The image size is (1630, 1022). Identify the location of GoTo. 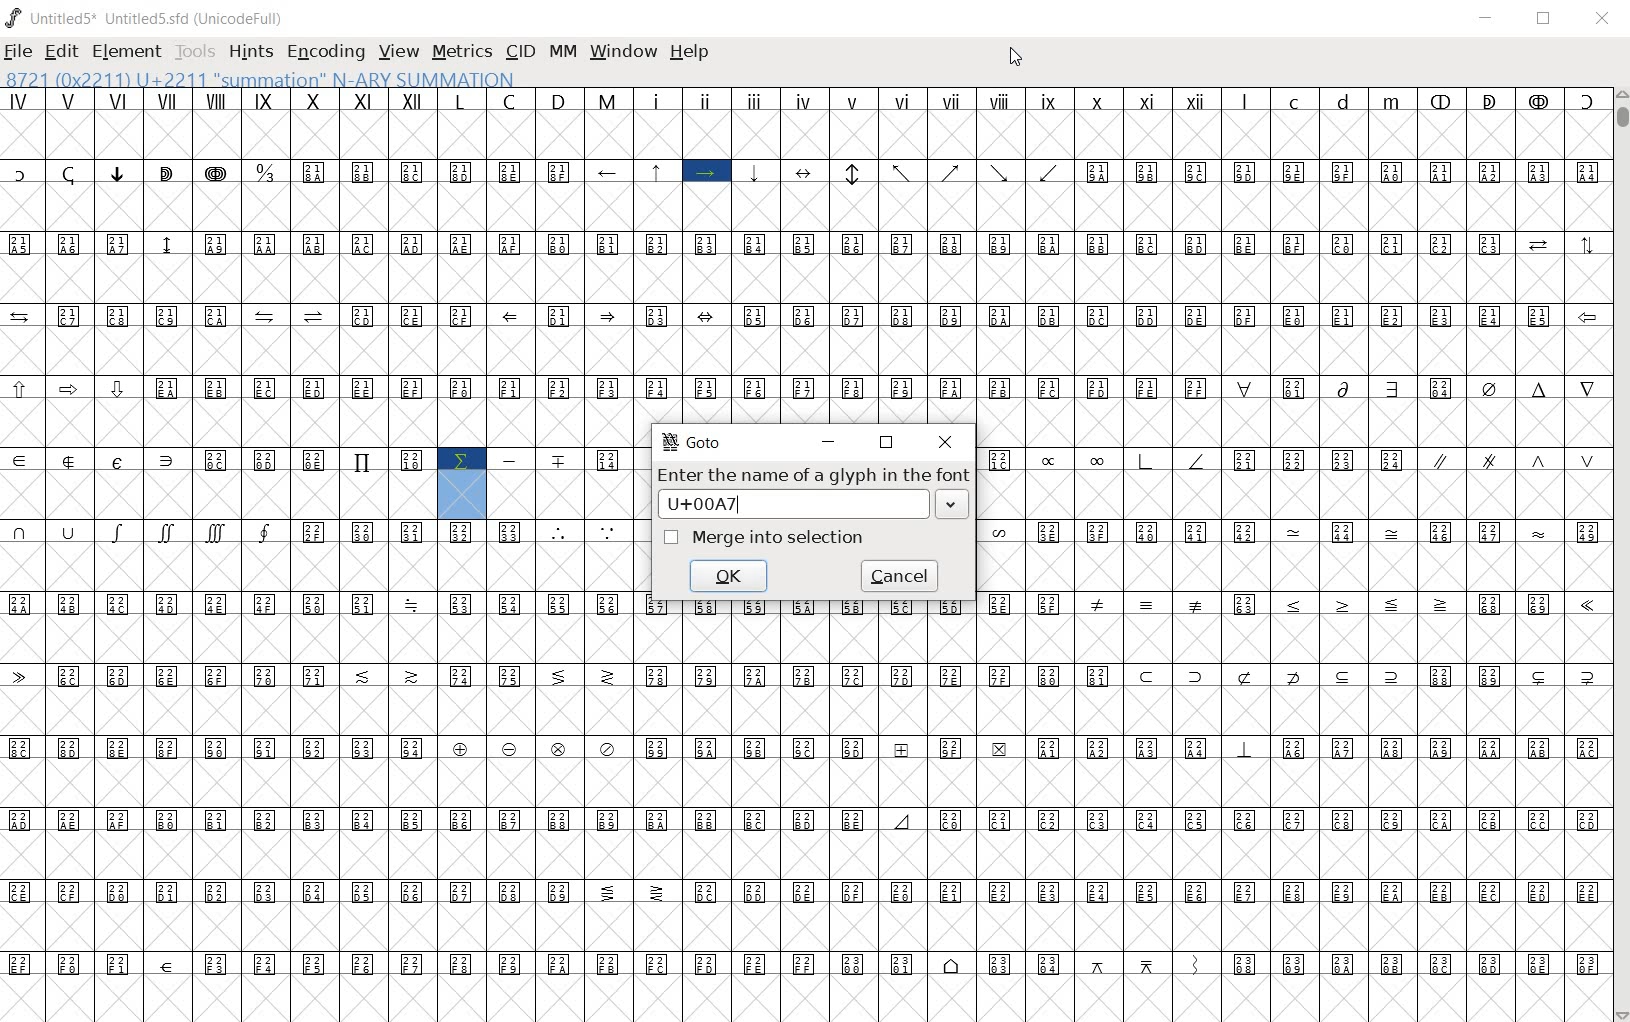
(691, 442).